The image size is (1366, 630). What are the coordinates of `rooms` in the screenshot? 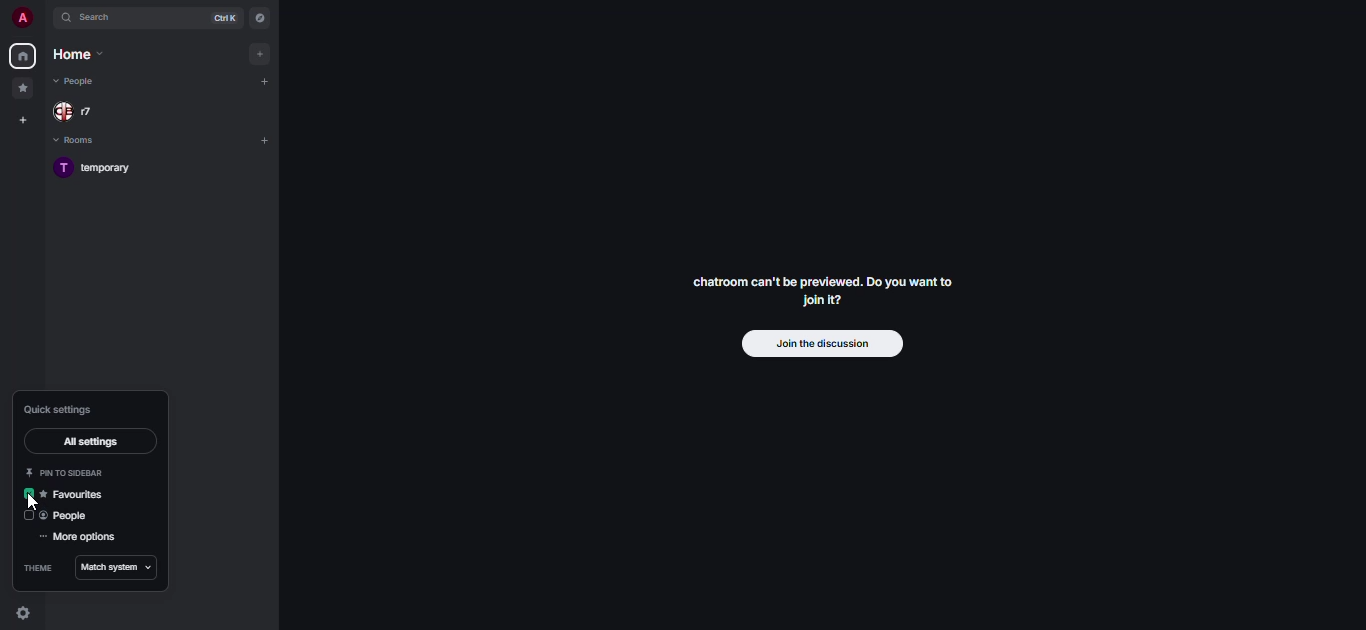 It's located at (72, 142).